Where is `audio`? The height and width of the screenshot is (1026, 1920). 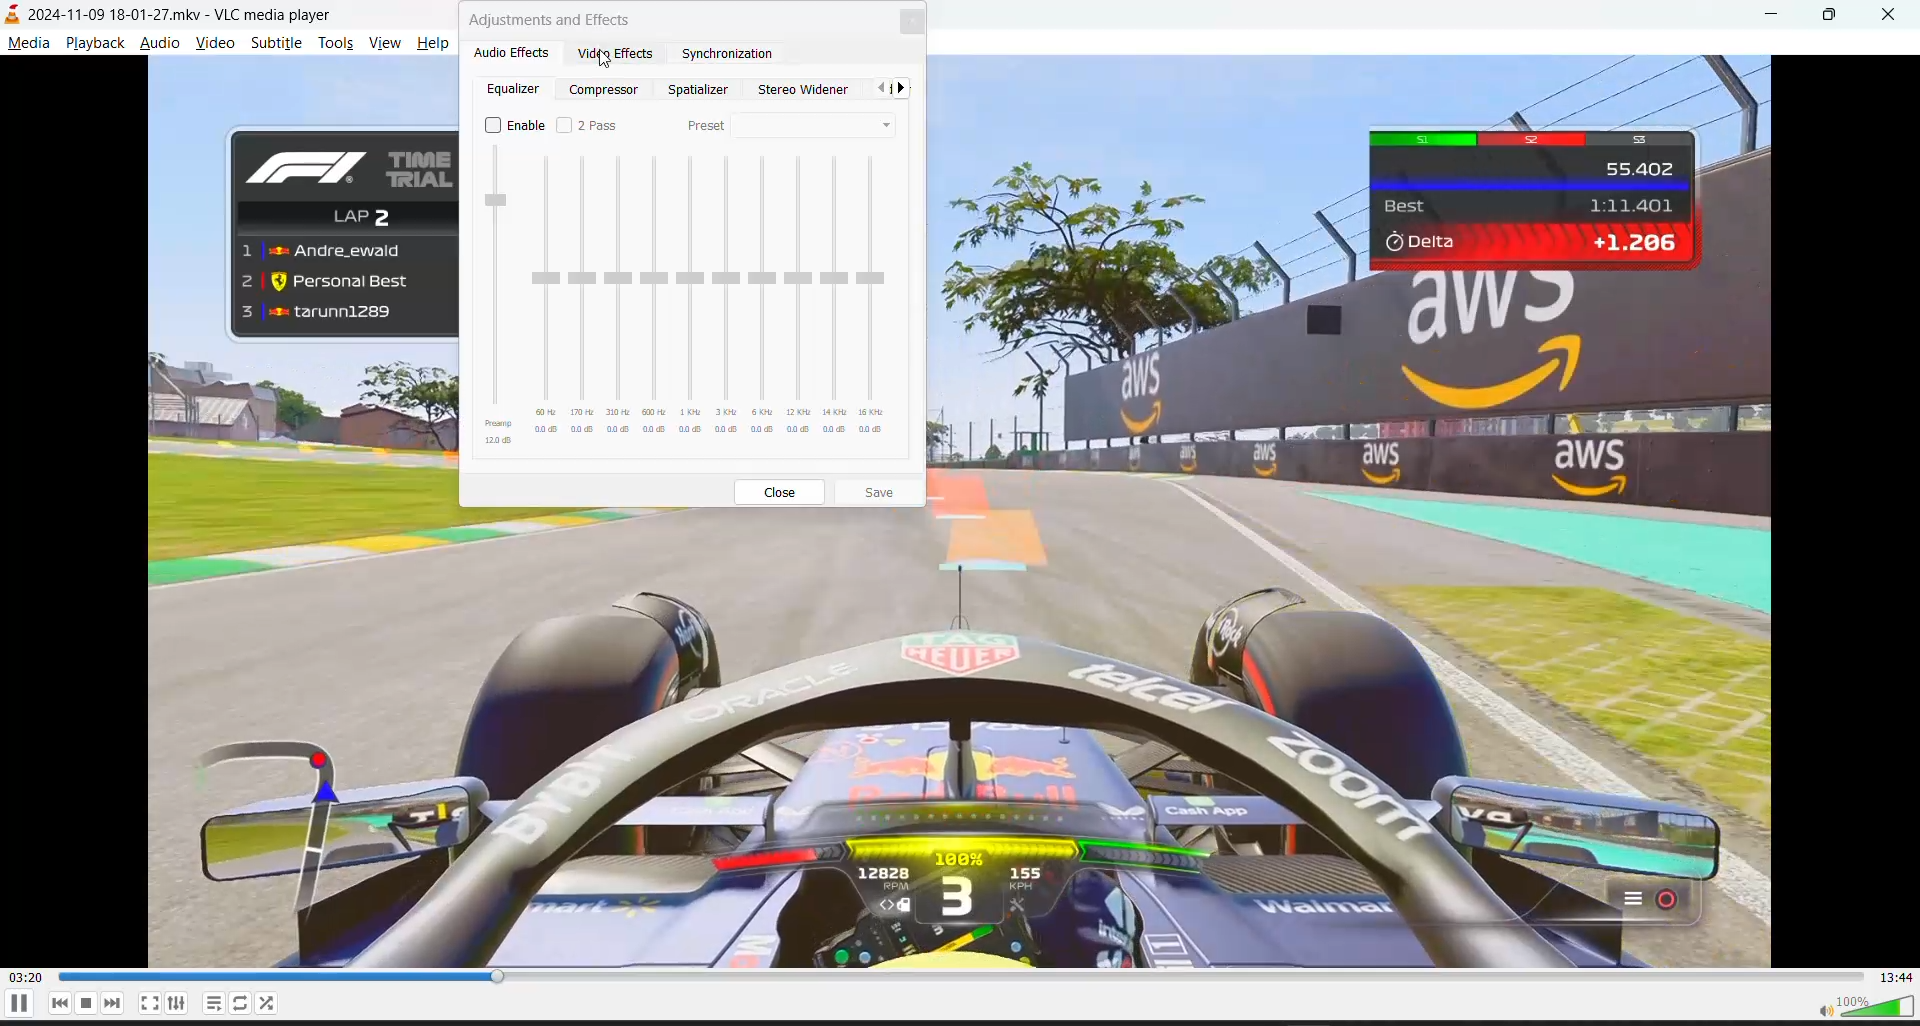 audio is located at coordinates (156, 41).